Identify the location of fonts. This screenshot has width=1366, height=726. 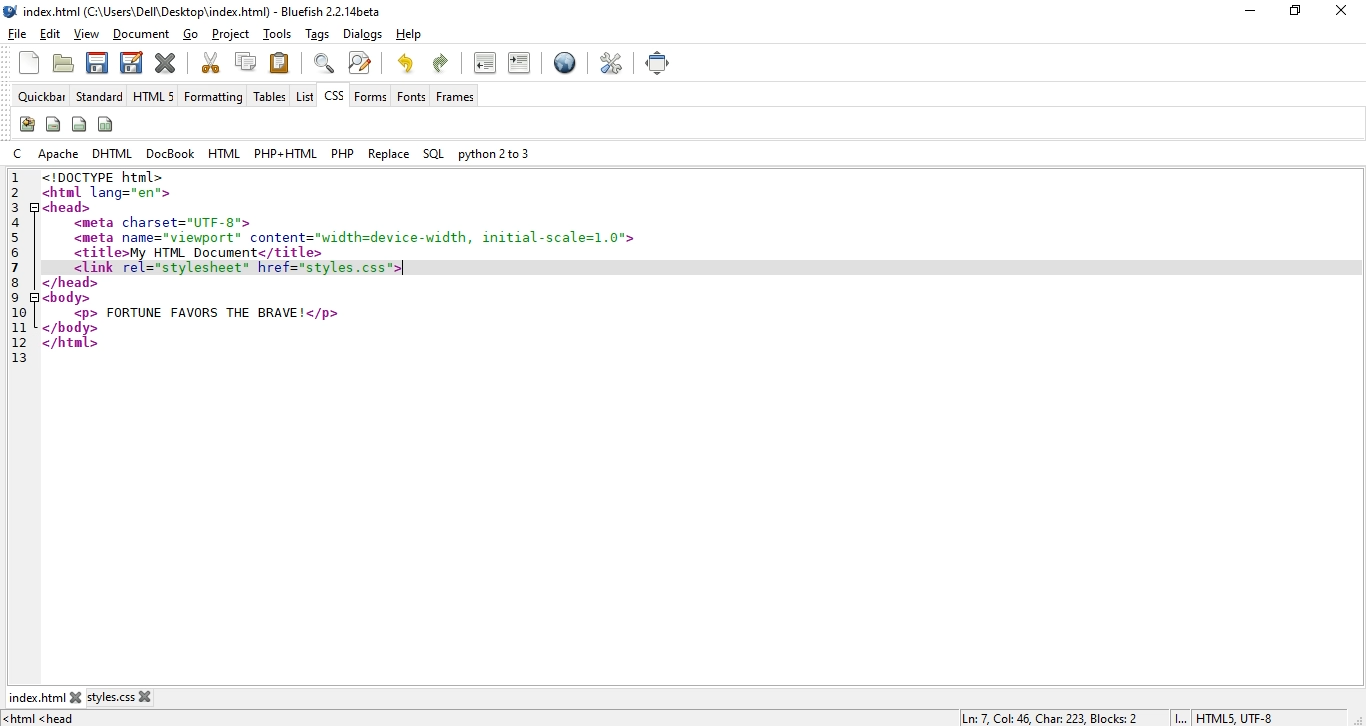
(411, 96).